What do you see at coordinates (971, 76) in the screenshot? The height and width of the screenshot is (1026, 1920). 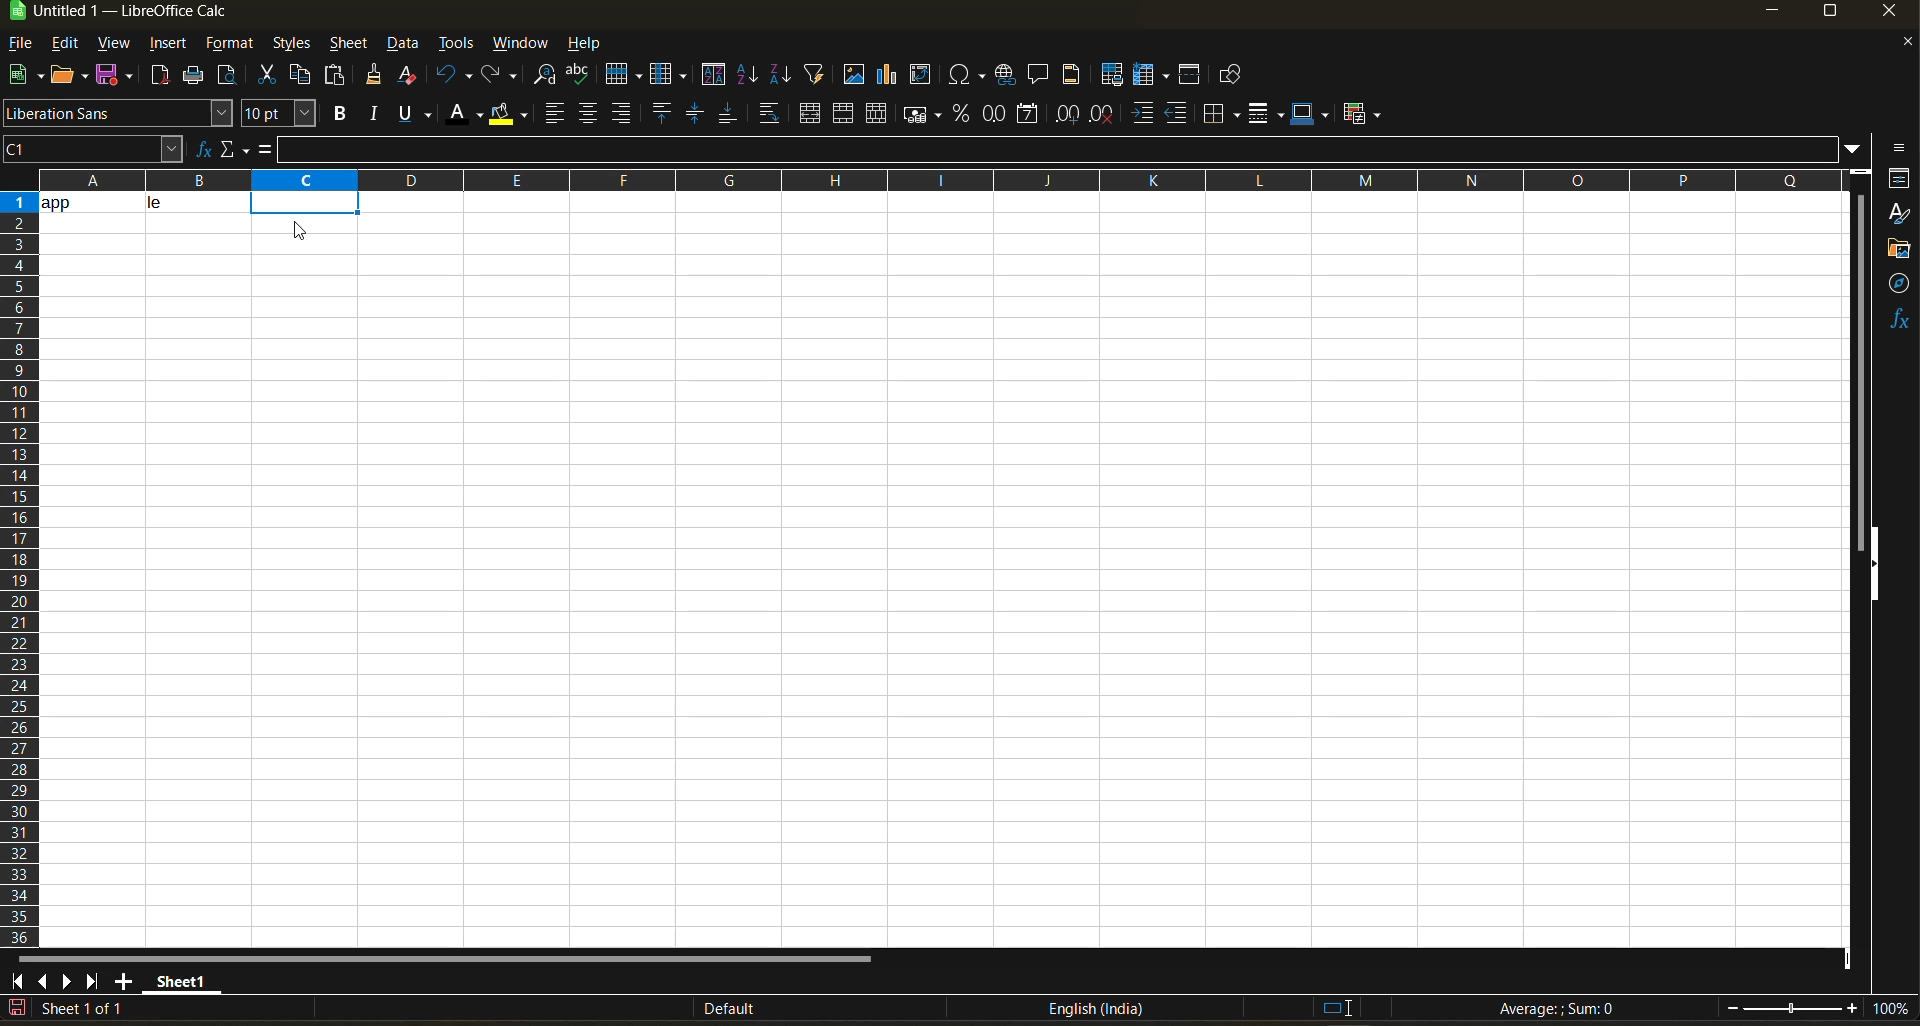 I see `insert special characters` at bounding box center [971, 76].